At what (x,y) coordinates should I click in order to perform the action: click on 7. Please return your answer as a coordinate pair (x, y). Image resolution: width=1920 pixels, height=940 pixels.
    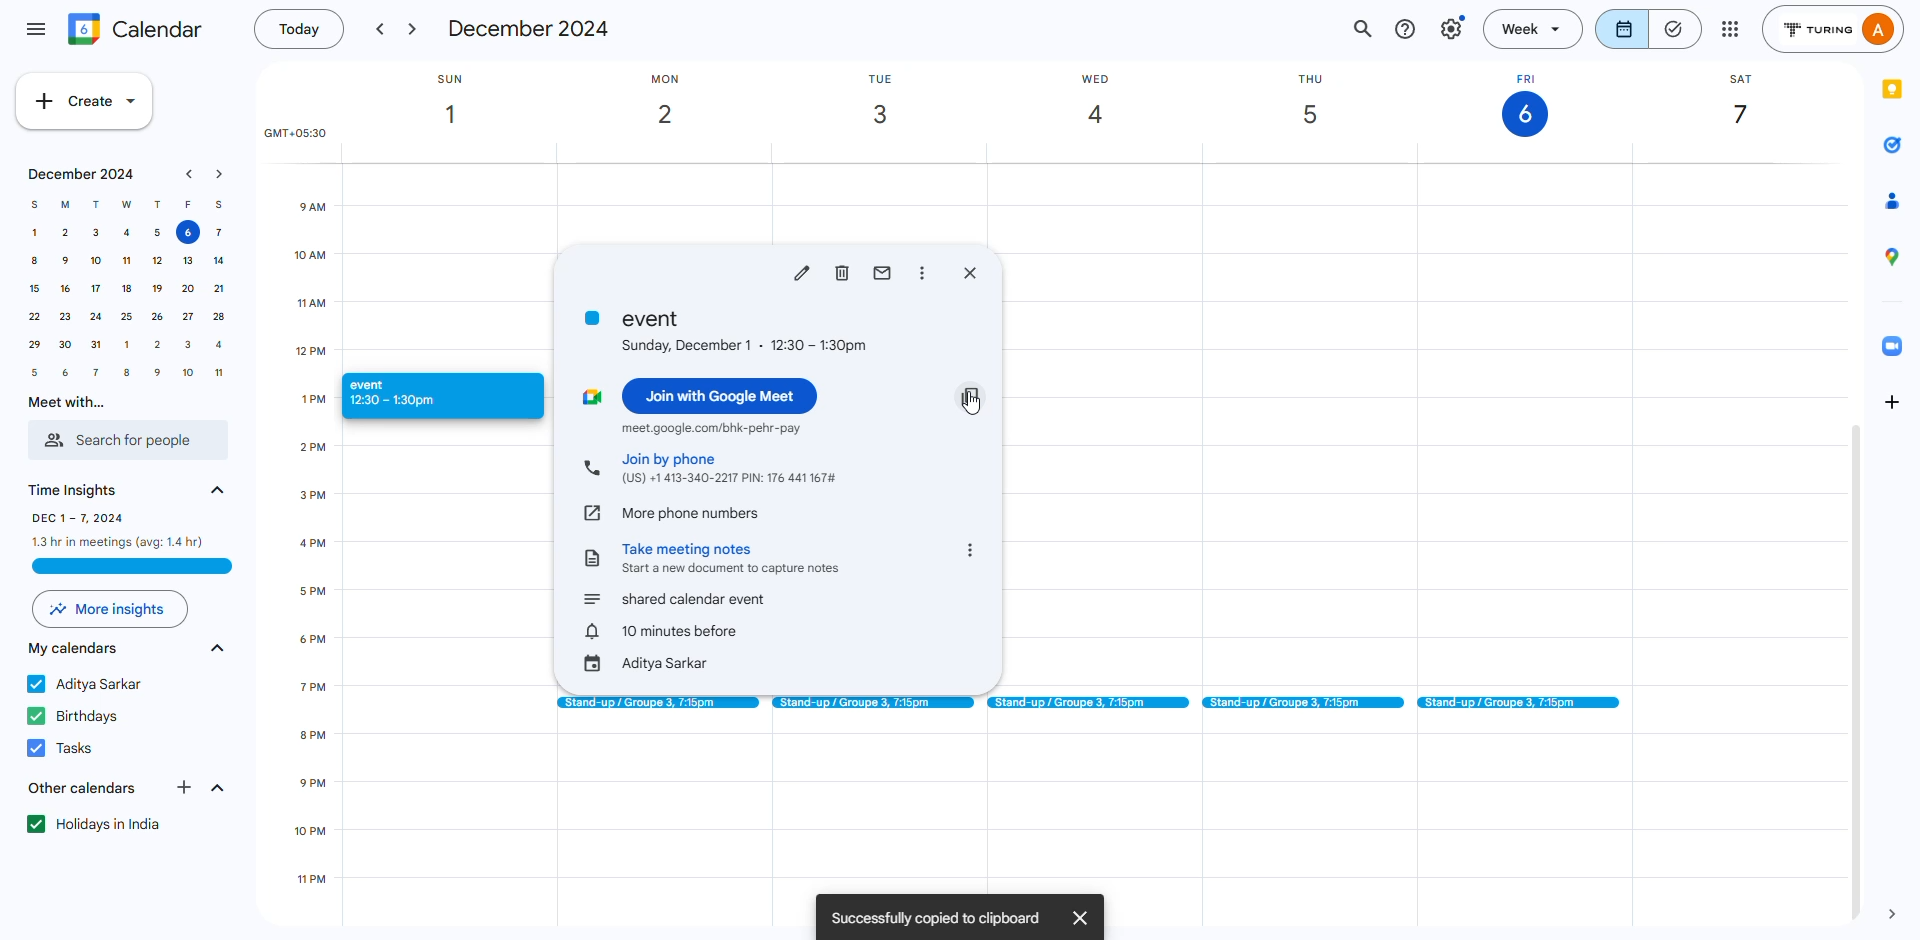
    Looking at the image, I should click on (97, 371).